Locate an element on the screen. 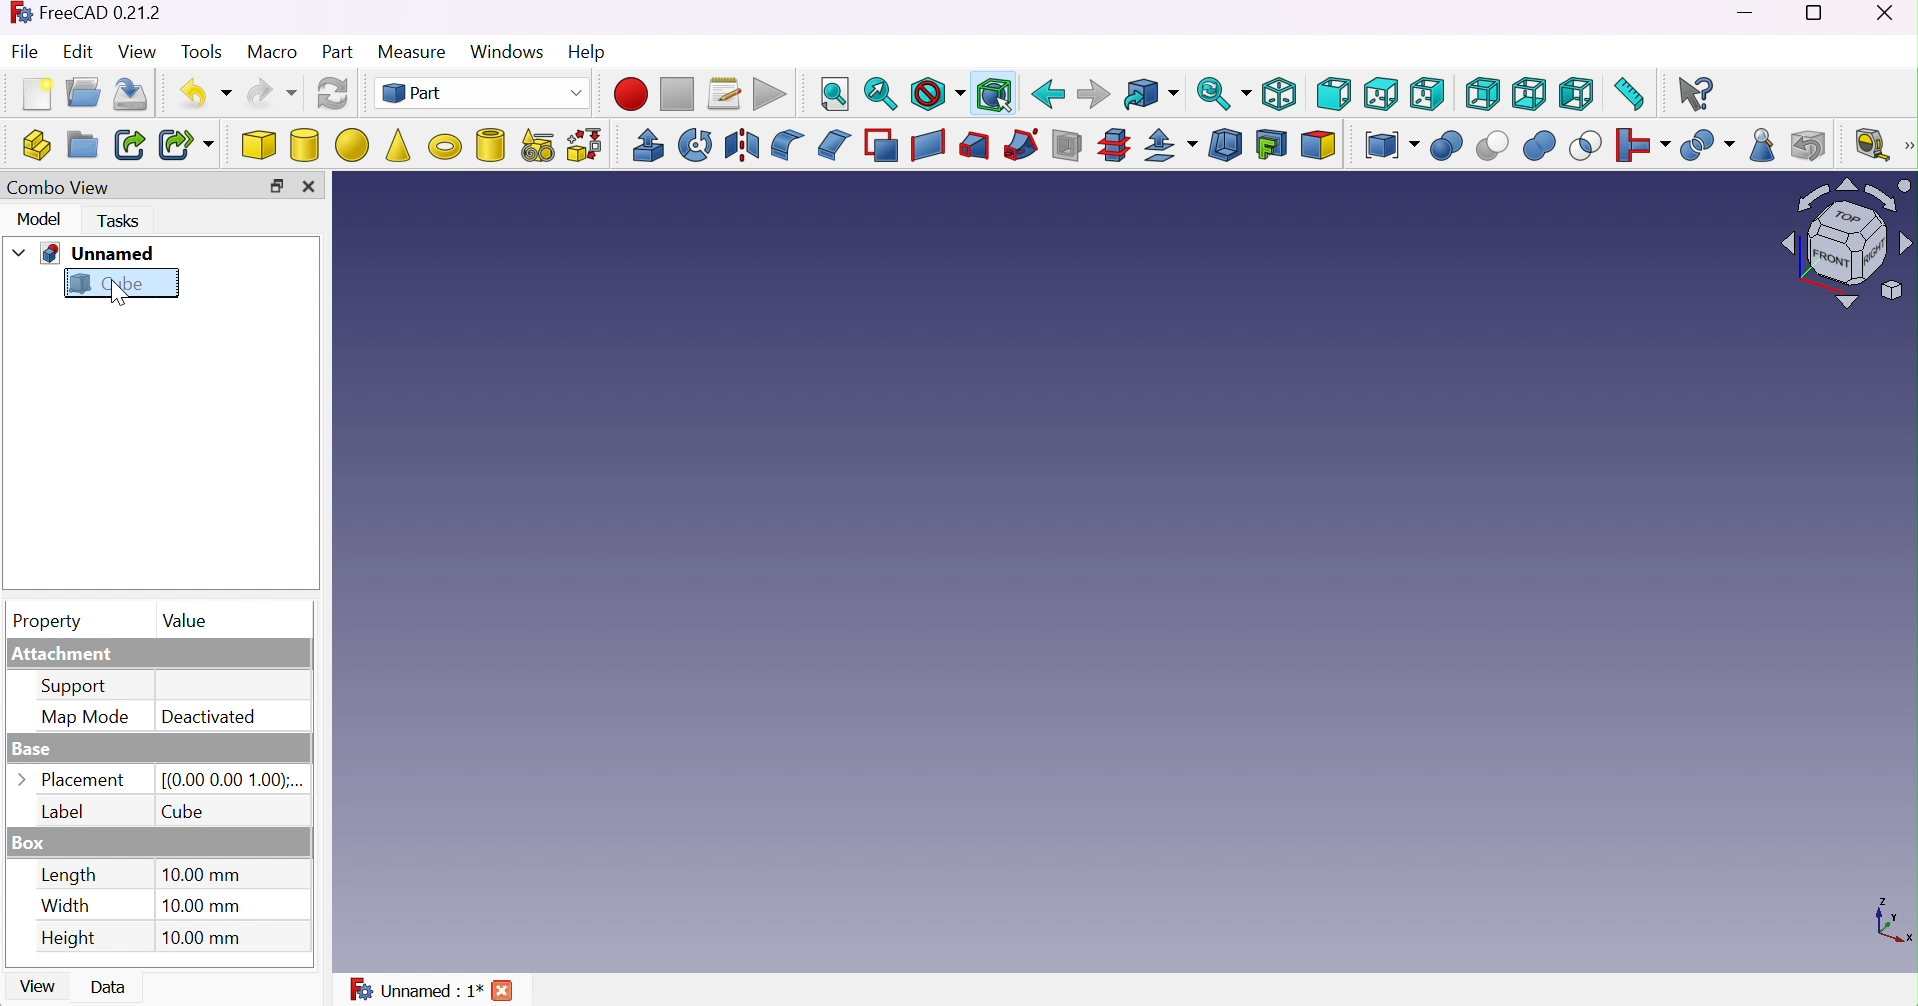  Placement is located at coordinates (85, 779).